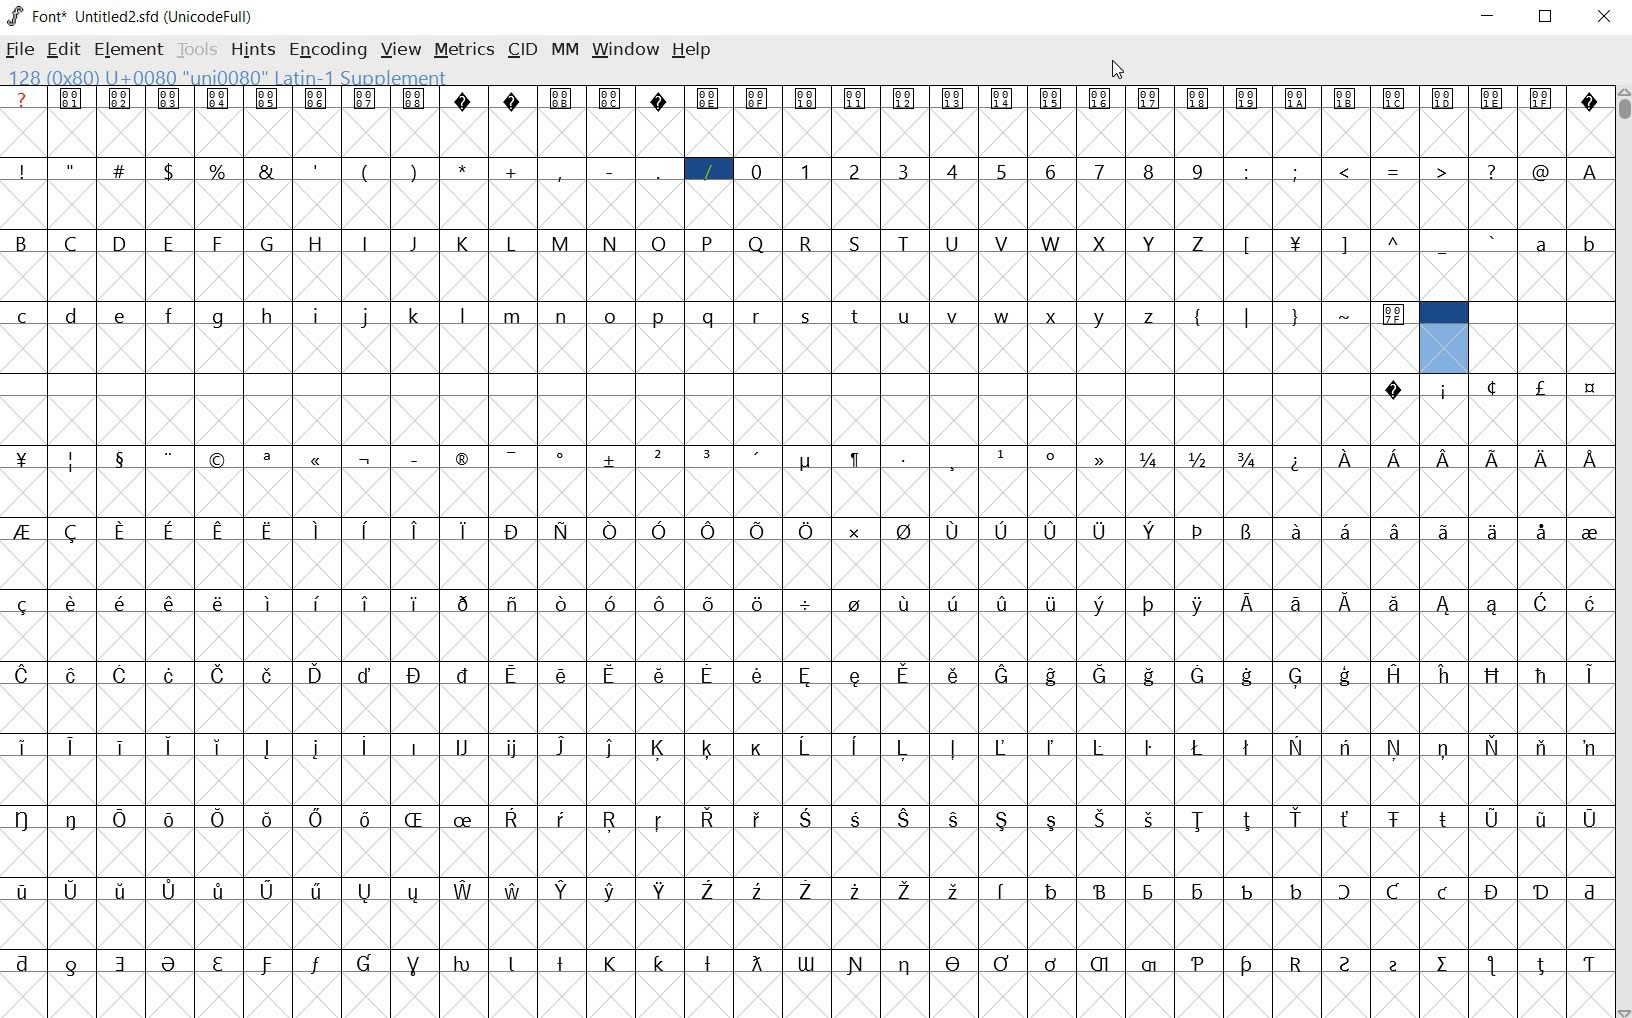 The image size is (1632, 1018). I want to click on 3, so click(905, 171).